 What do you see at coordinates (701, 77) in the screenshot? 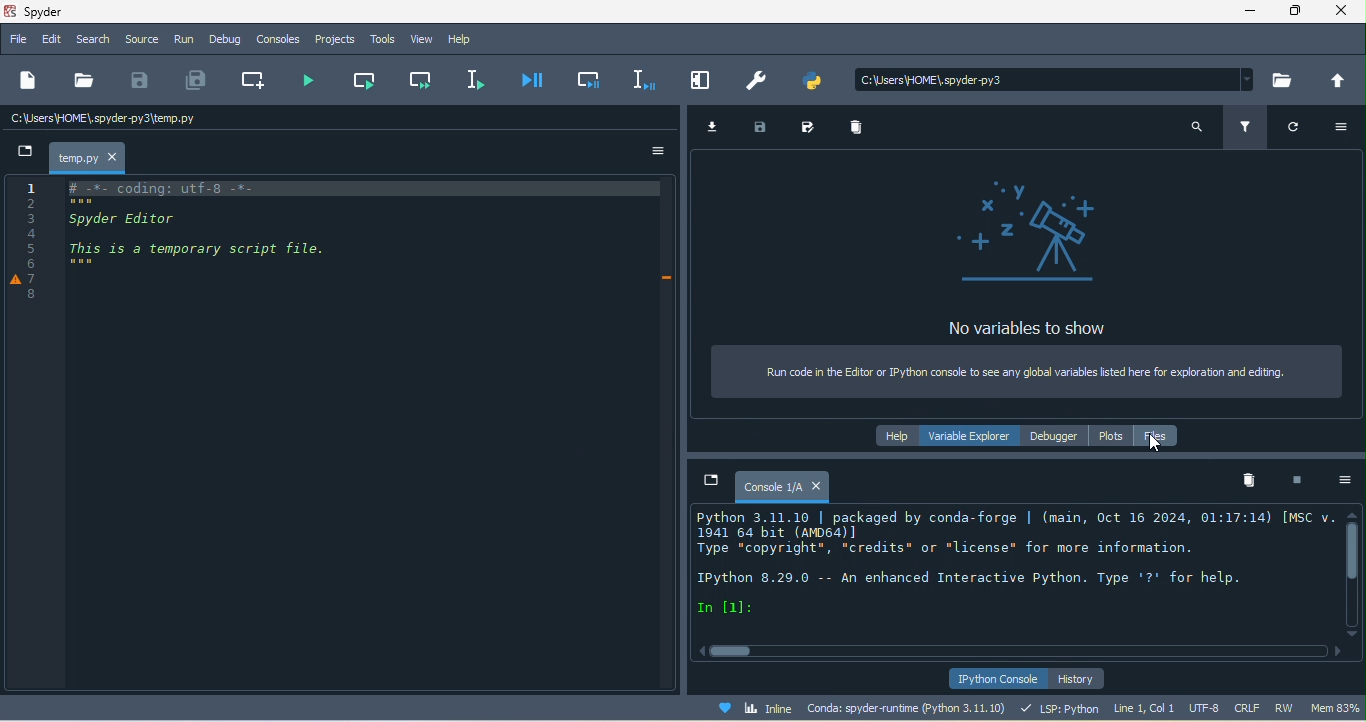
I see `maximize current pane` at bounding box center [701, 77].